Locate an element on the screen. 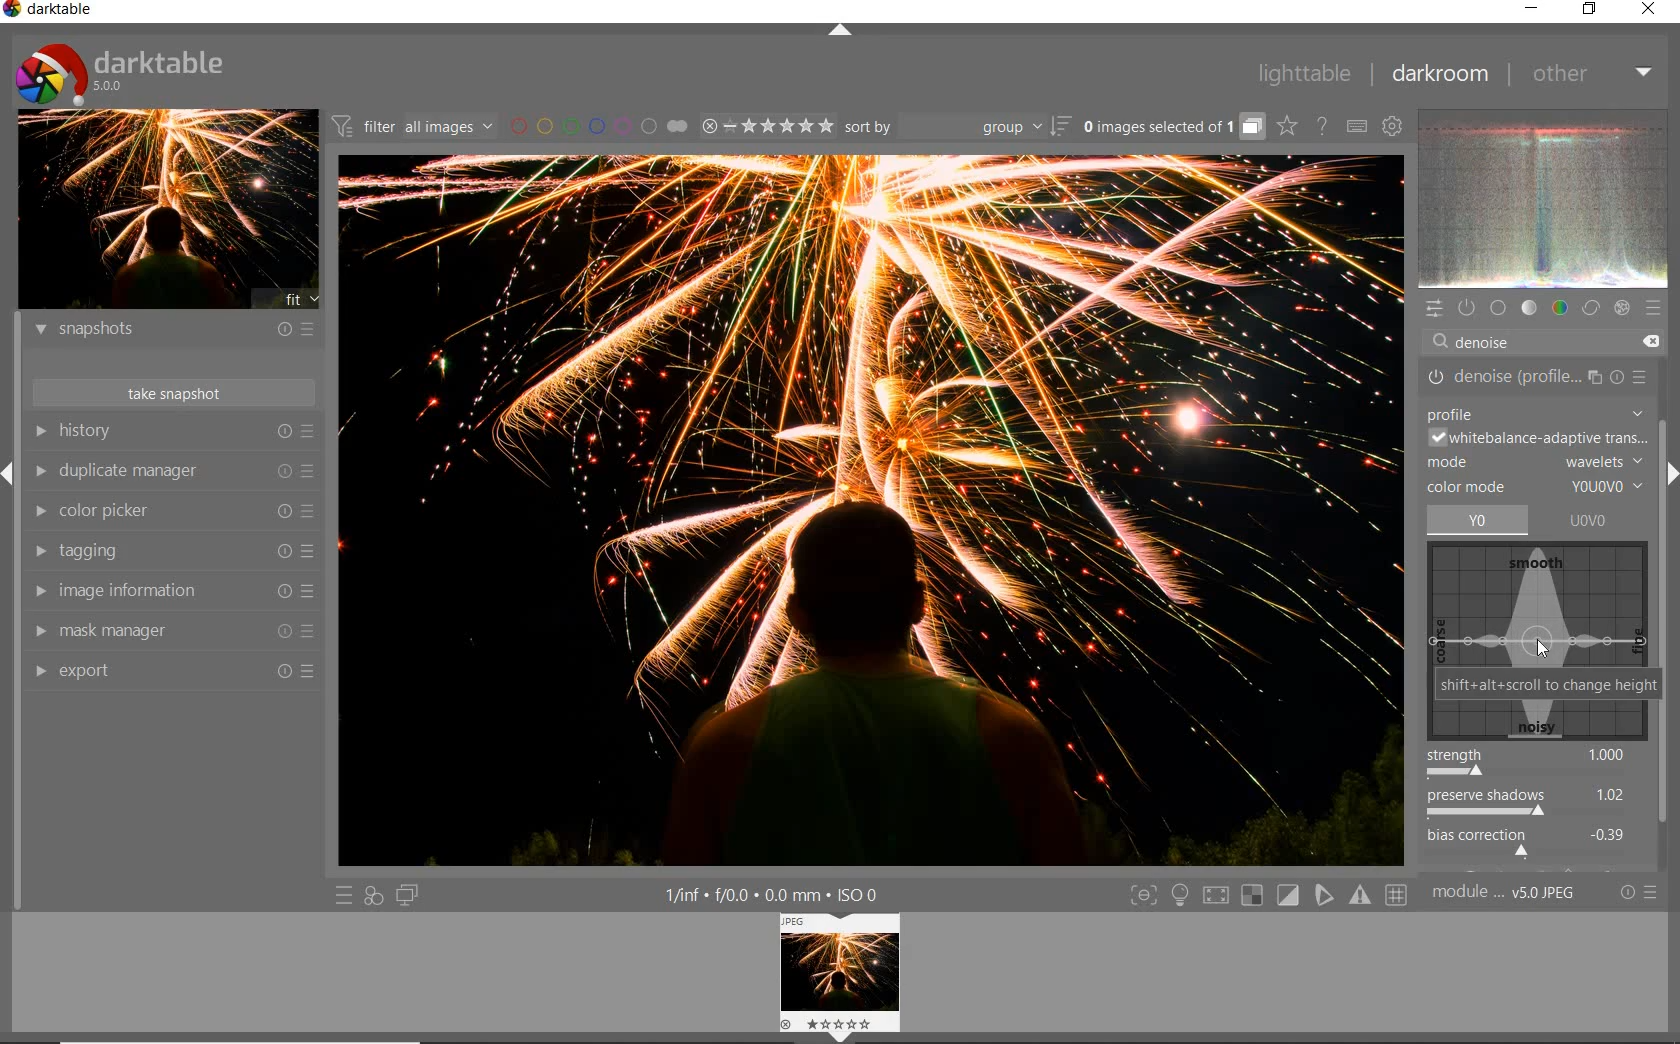  export is located at coordinates (172, 669).